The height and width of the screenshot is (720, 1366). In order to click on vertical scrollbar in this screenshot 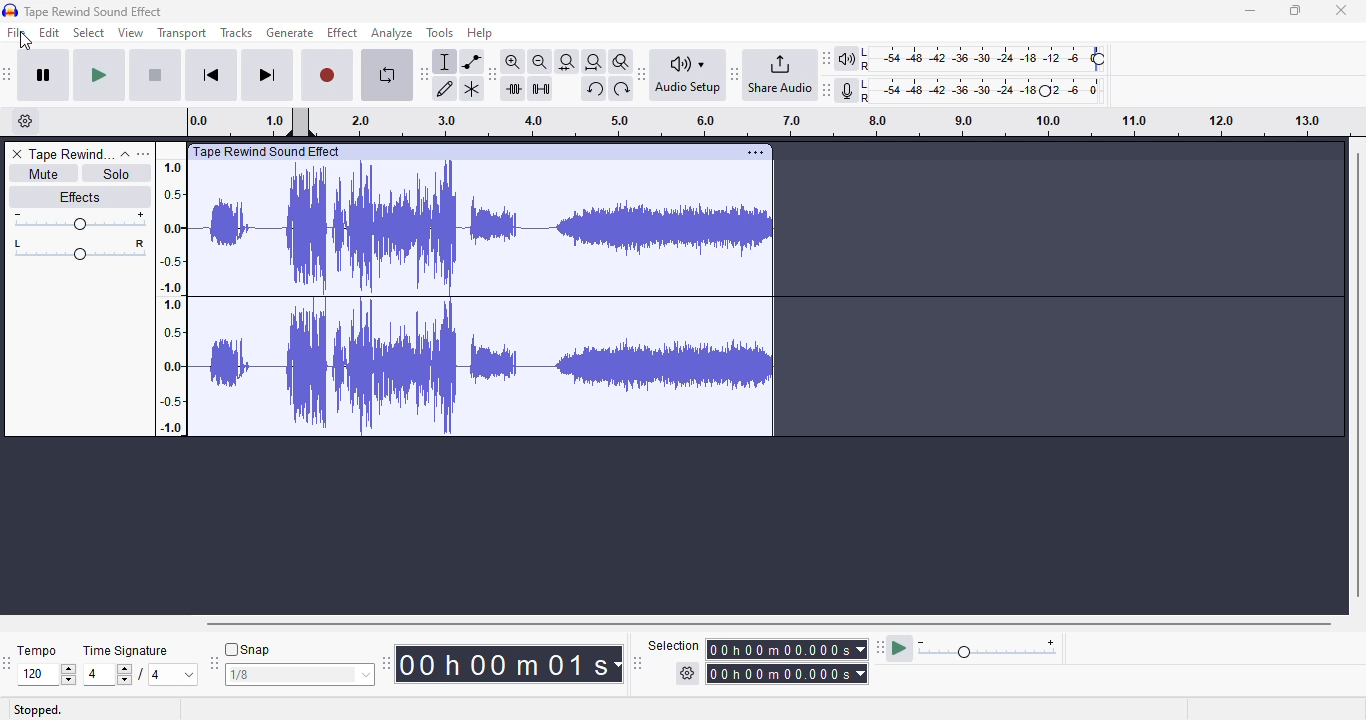, I will do `click(1357, 374)`.